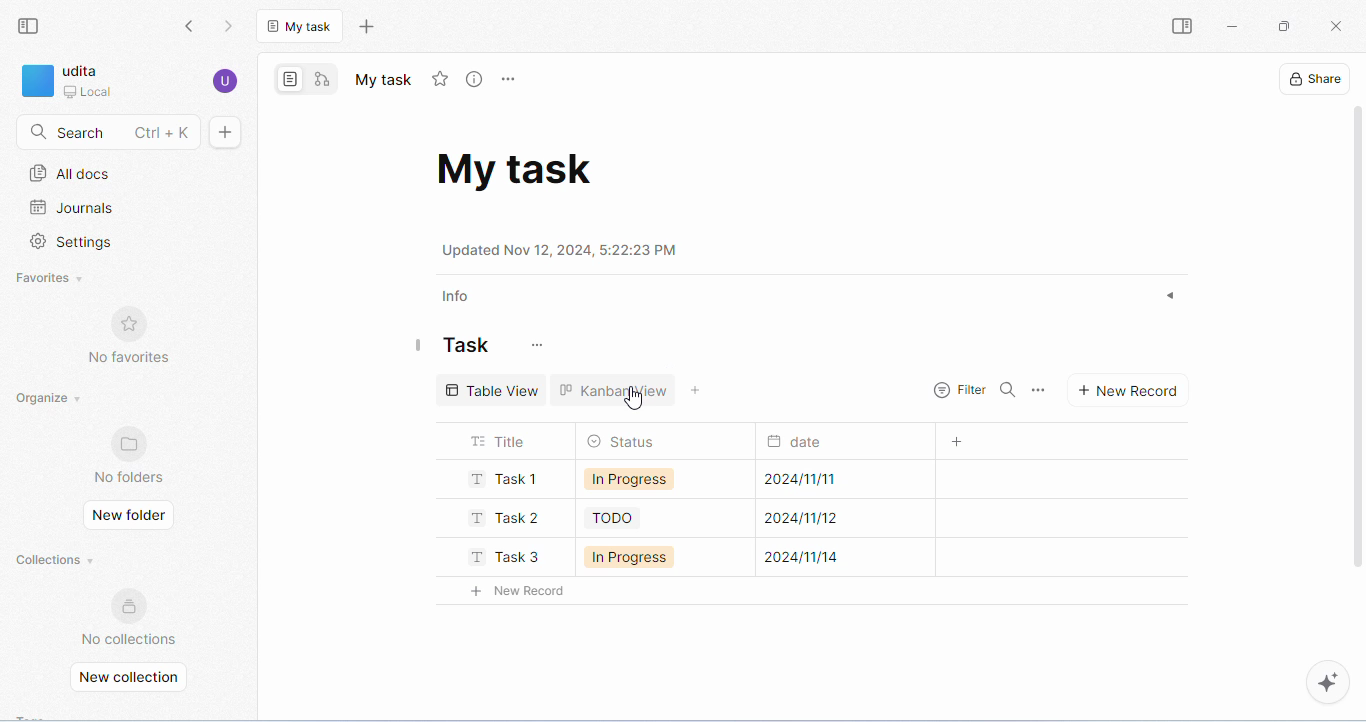  Describe the element at coordinates (634, 558) in the screenshot. I see `in progress` at that location.